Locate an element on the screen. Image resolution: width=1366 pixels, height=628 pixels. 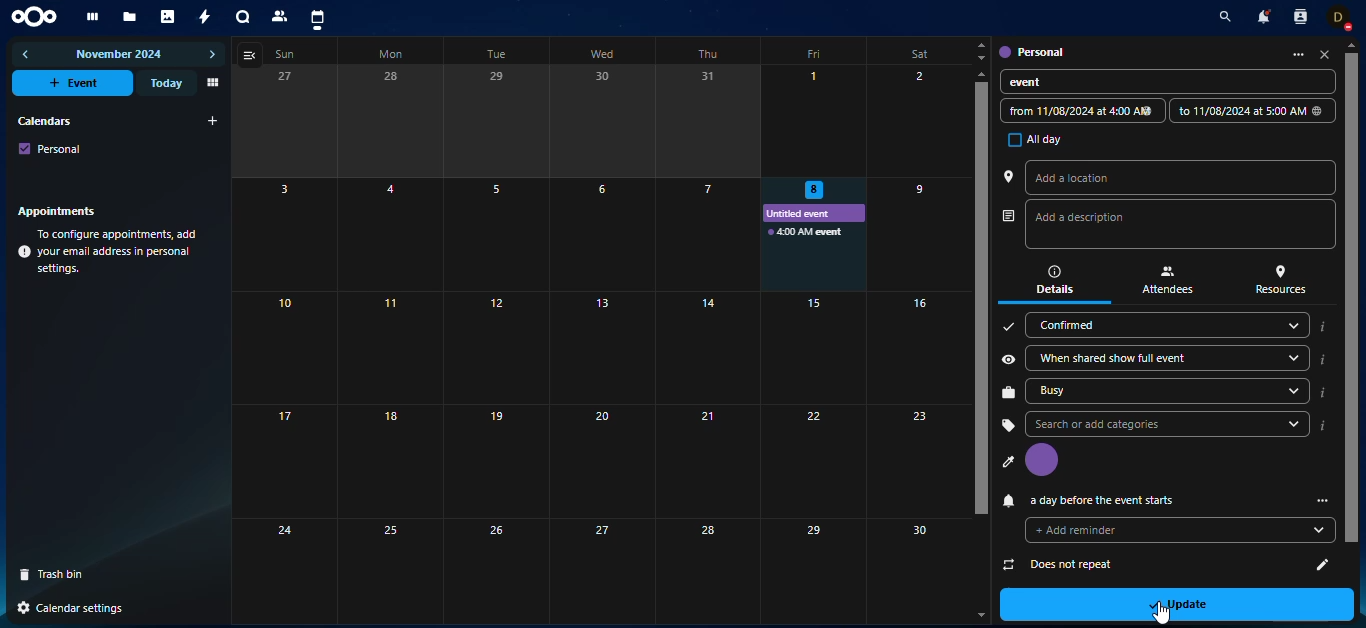
date is located at coordinates (1248, 110).